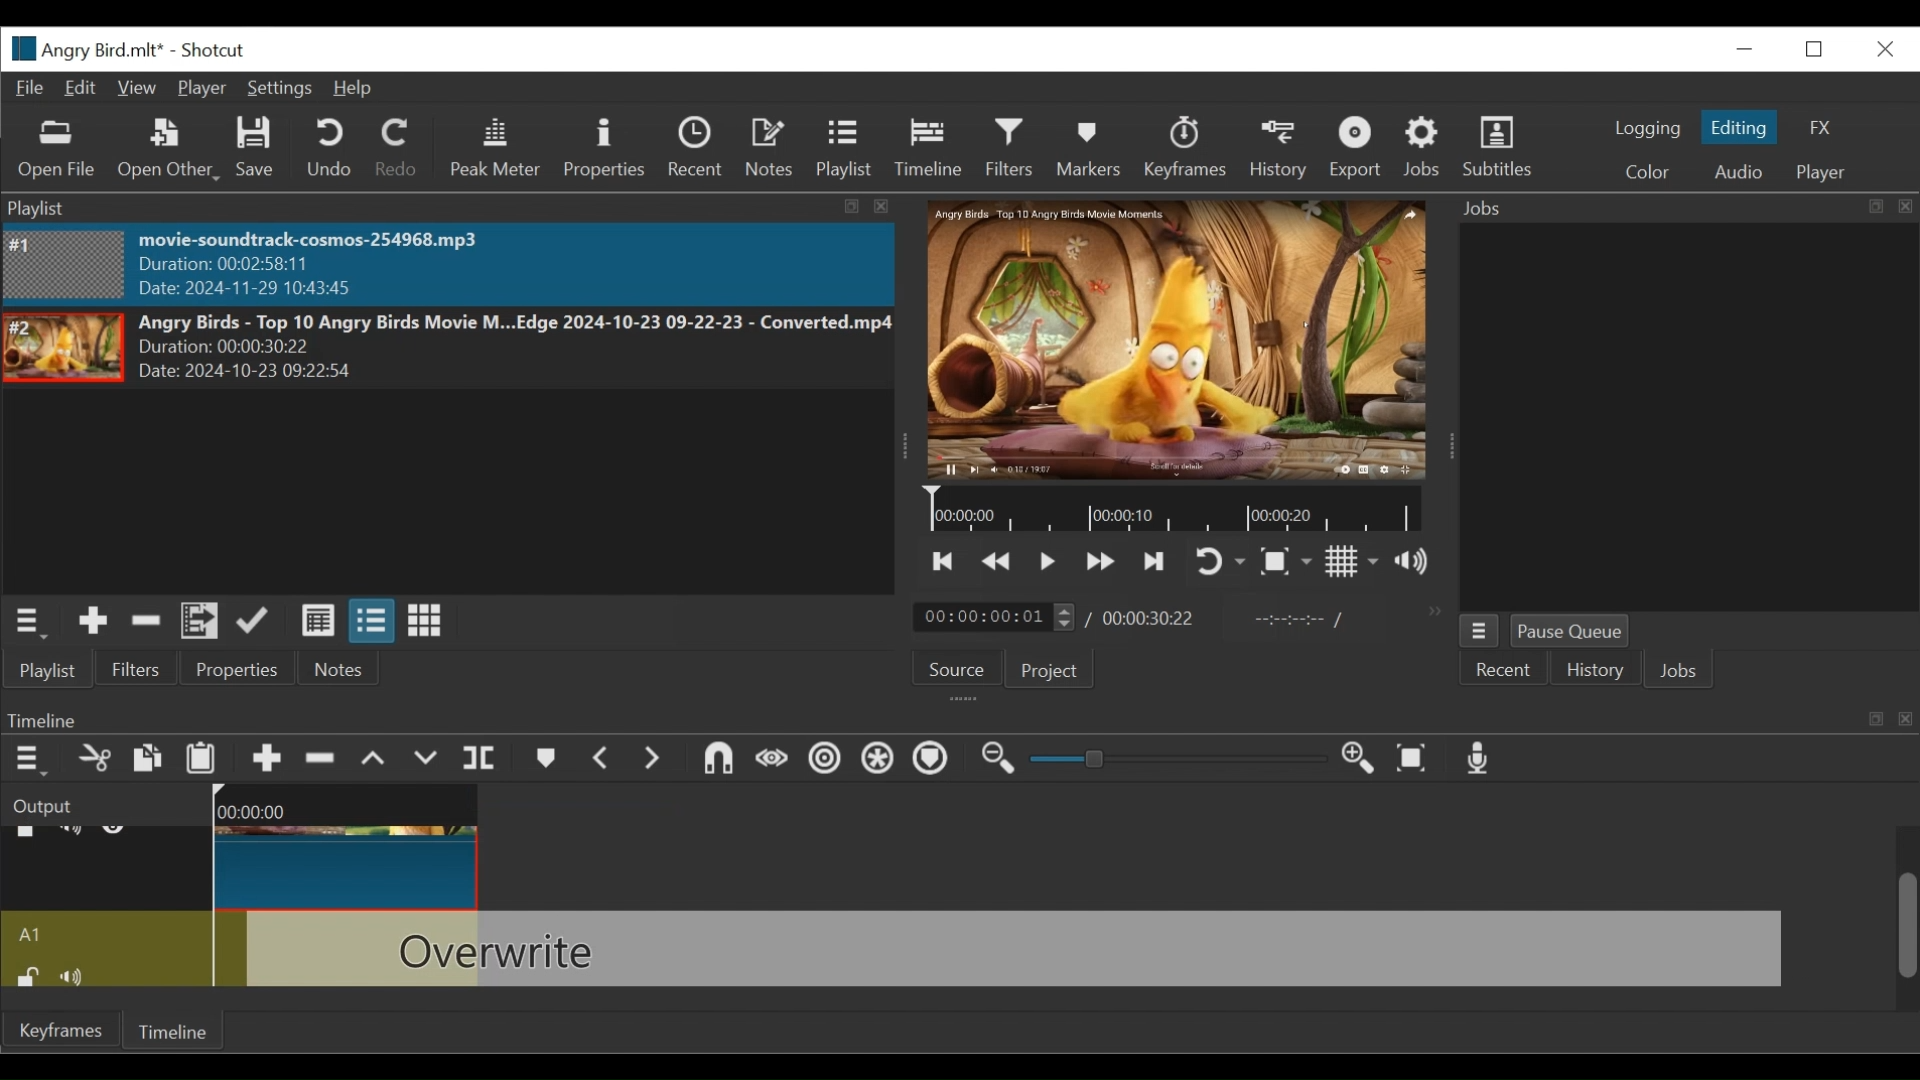 The width and height of the screenshot is (1920, 1080). Describe the element at coordinates (1668, 418) in the screenshot. I see `Jobs Panel` at that location.